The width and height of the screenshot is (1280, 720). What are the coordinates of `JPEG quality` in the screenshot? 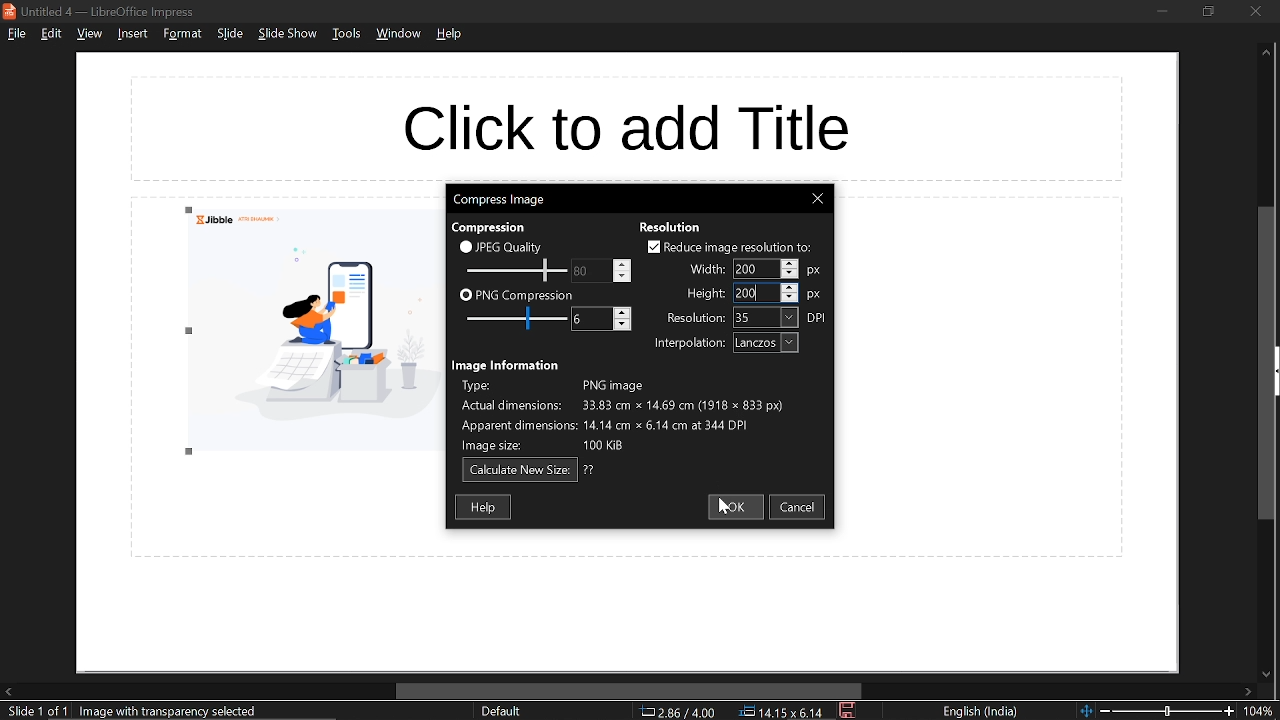 It's located at (506, 246).